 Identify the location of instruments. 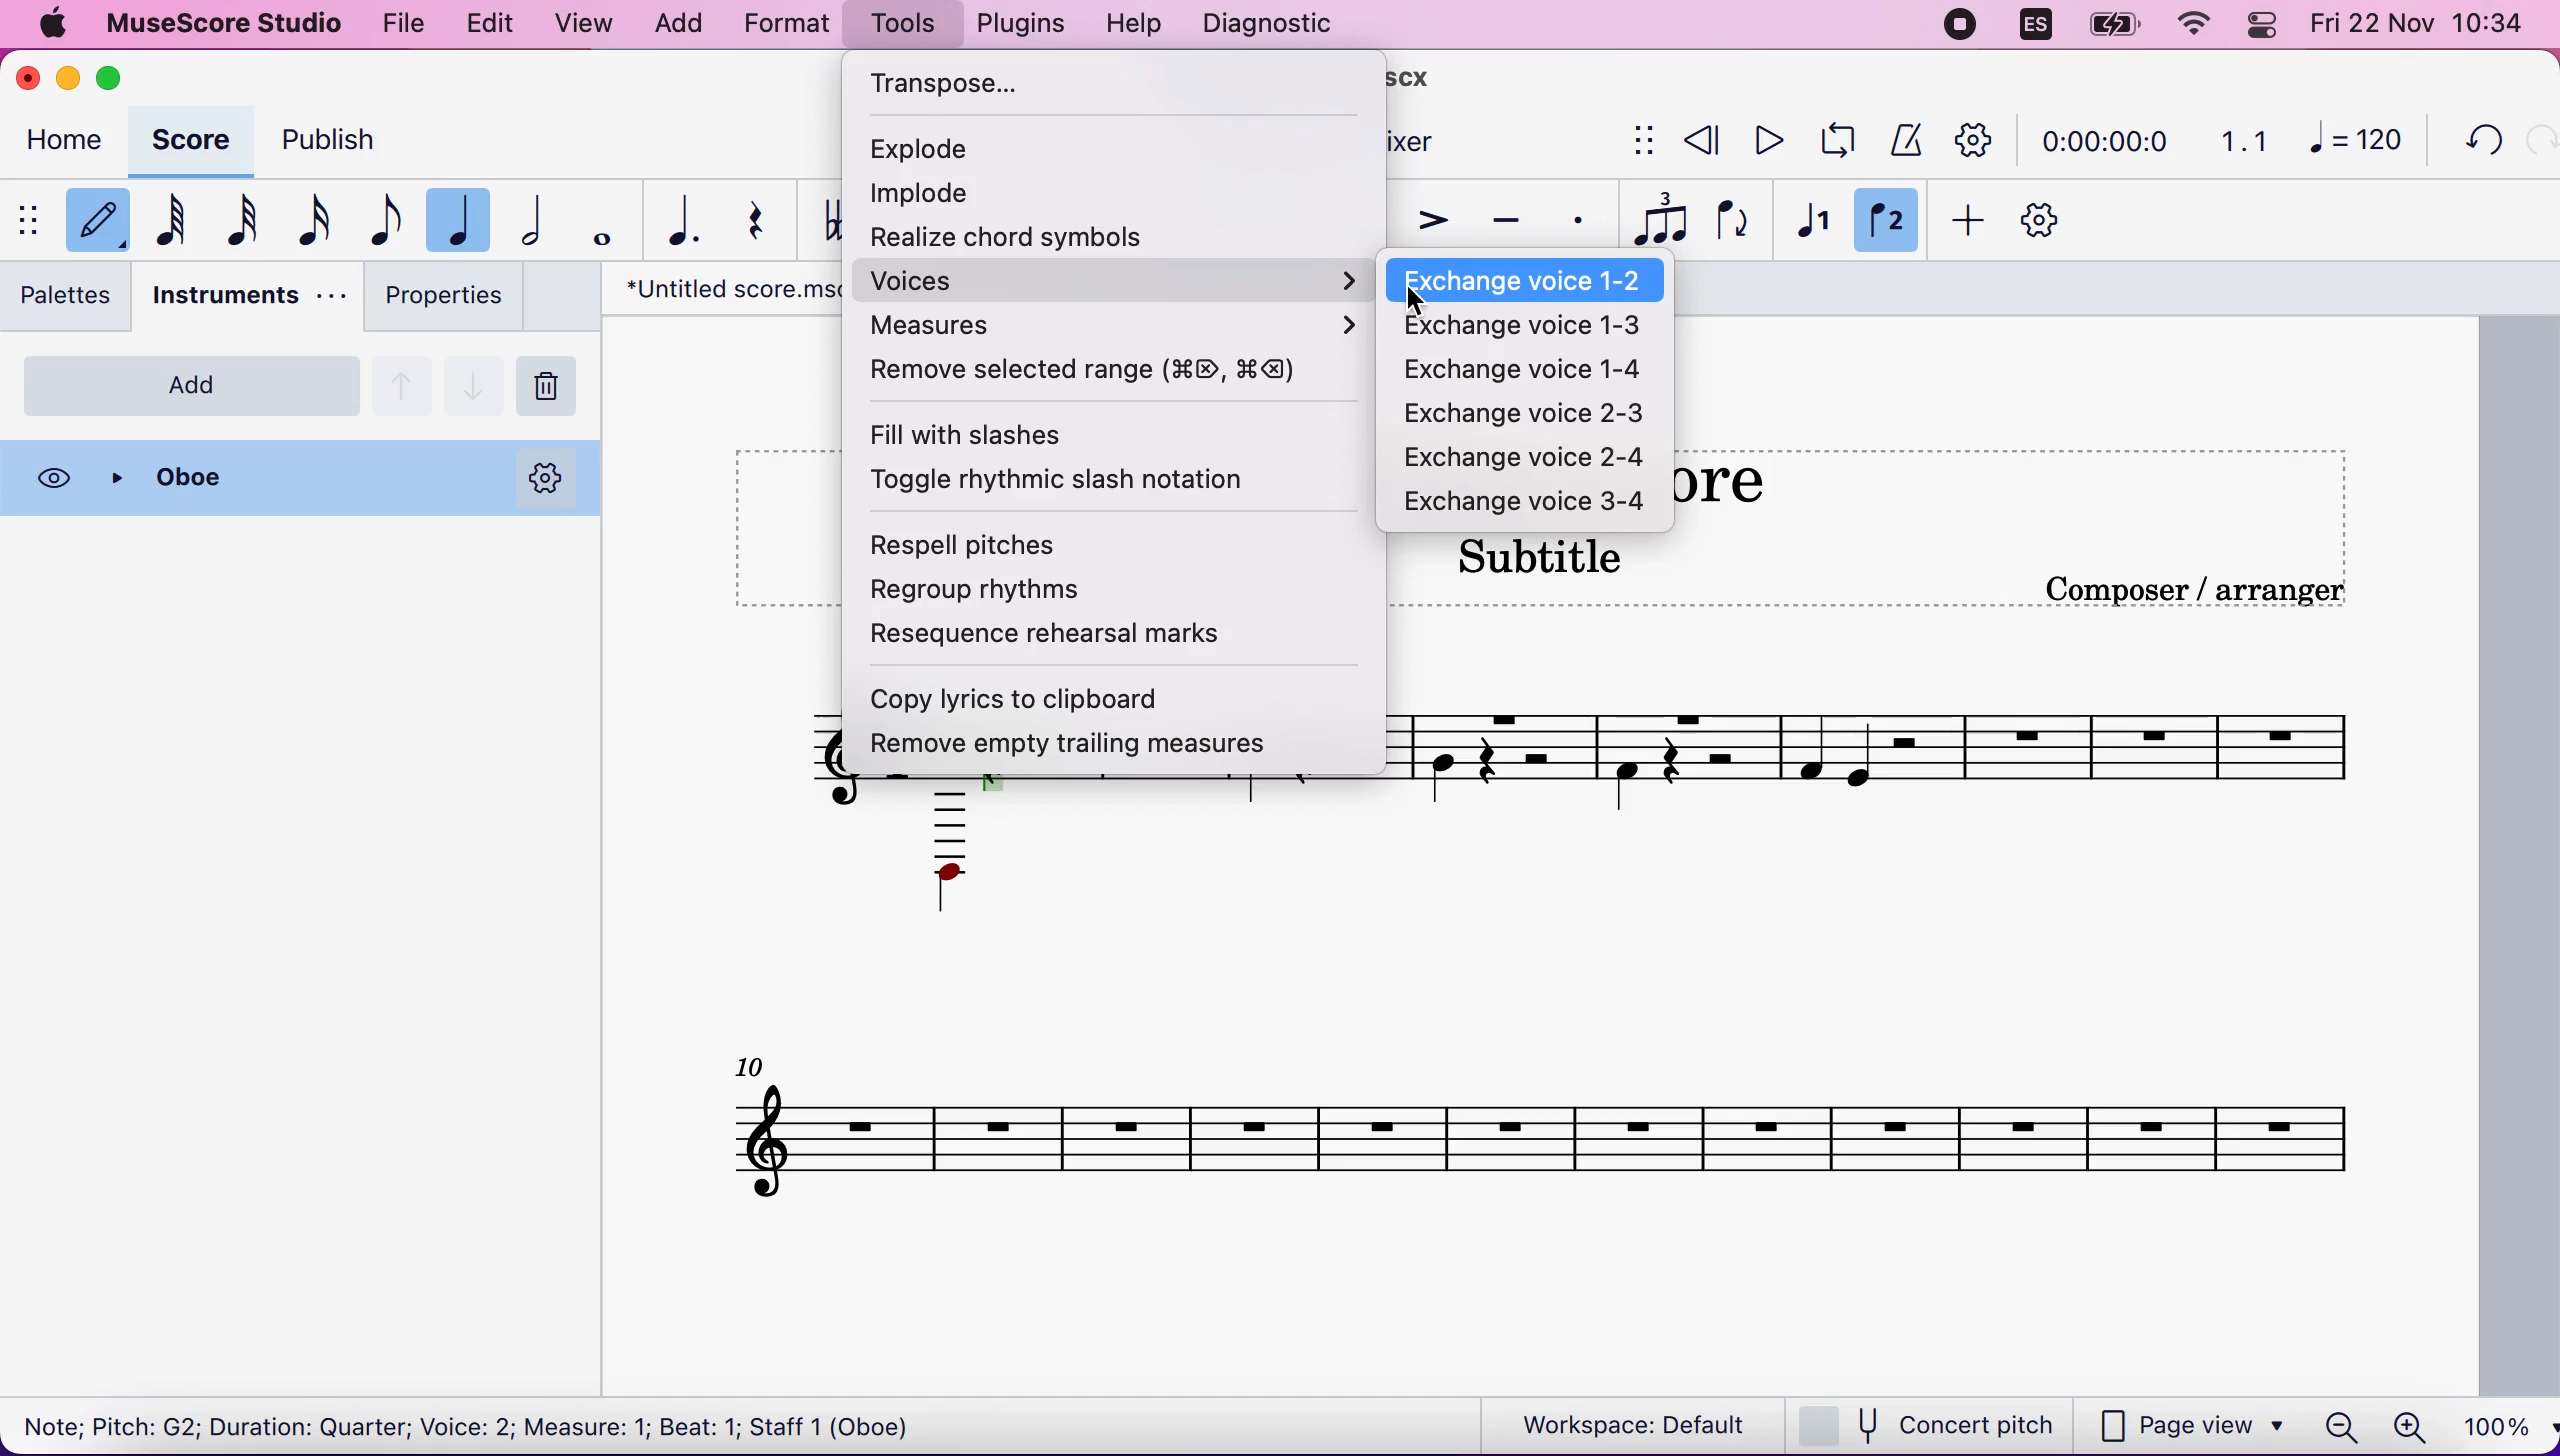
(248, 295).